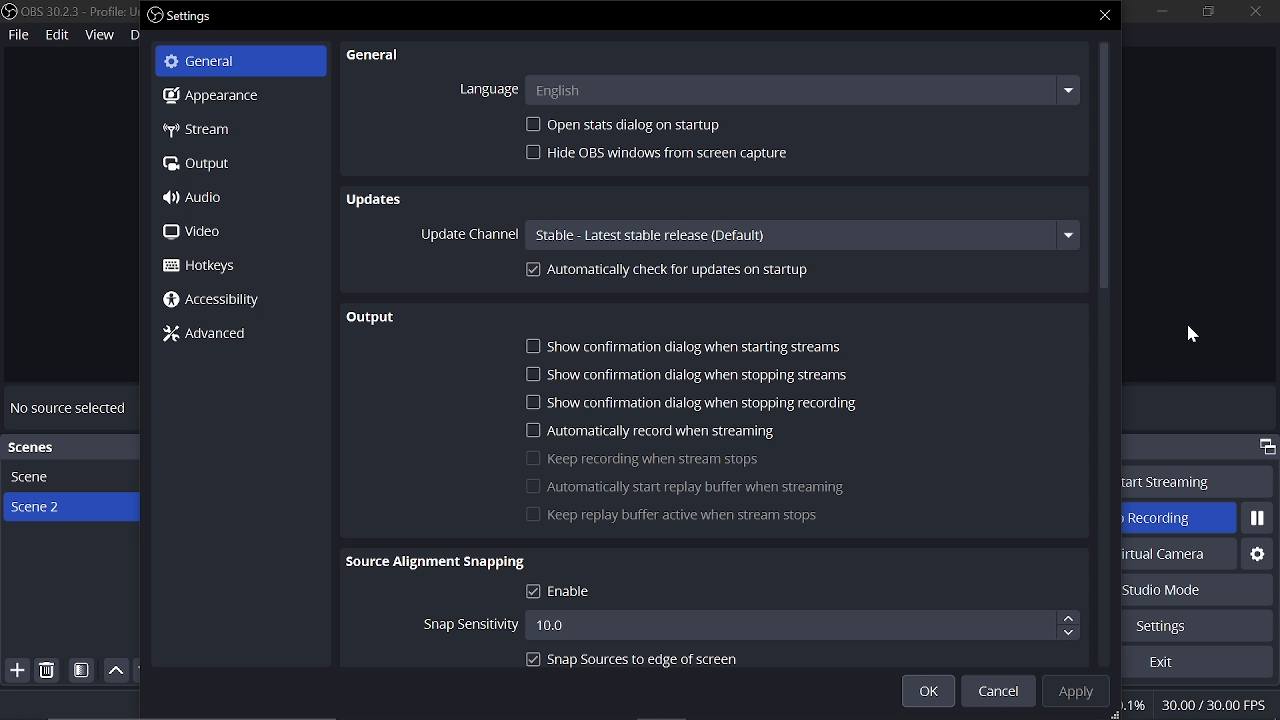 This screenshot has height=720, width=1280. What do you see at coordinates (223, 300) in the screenshot?
I see `accessibility` at bounding box center [223, 300].